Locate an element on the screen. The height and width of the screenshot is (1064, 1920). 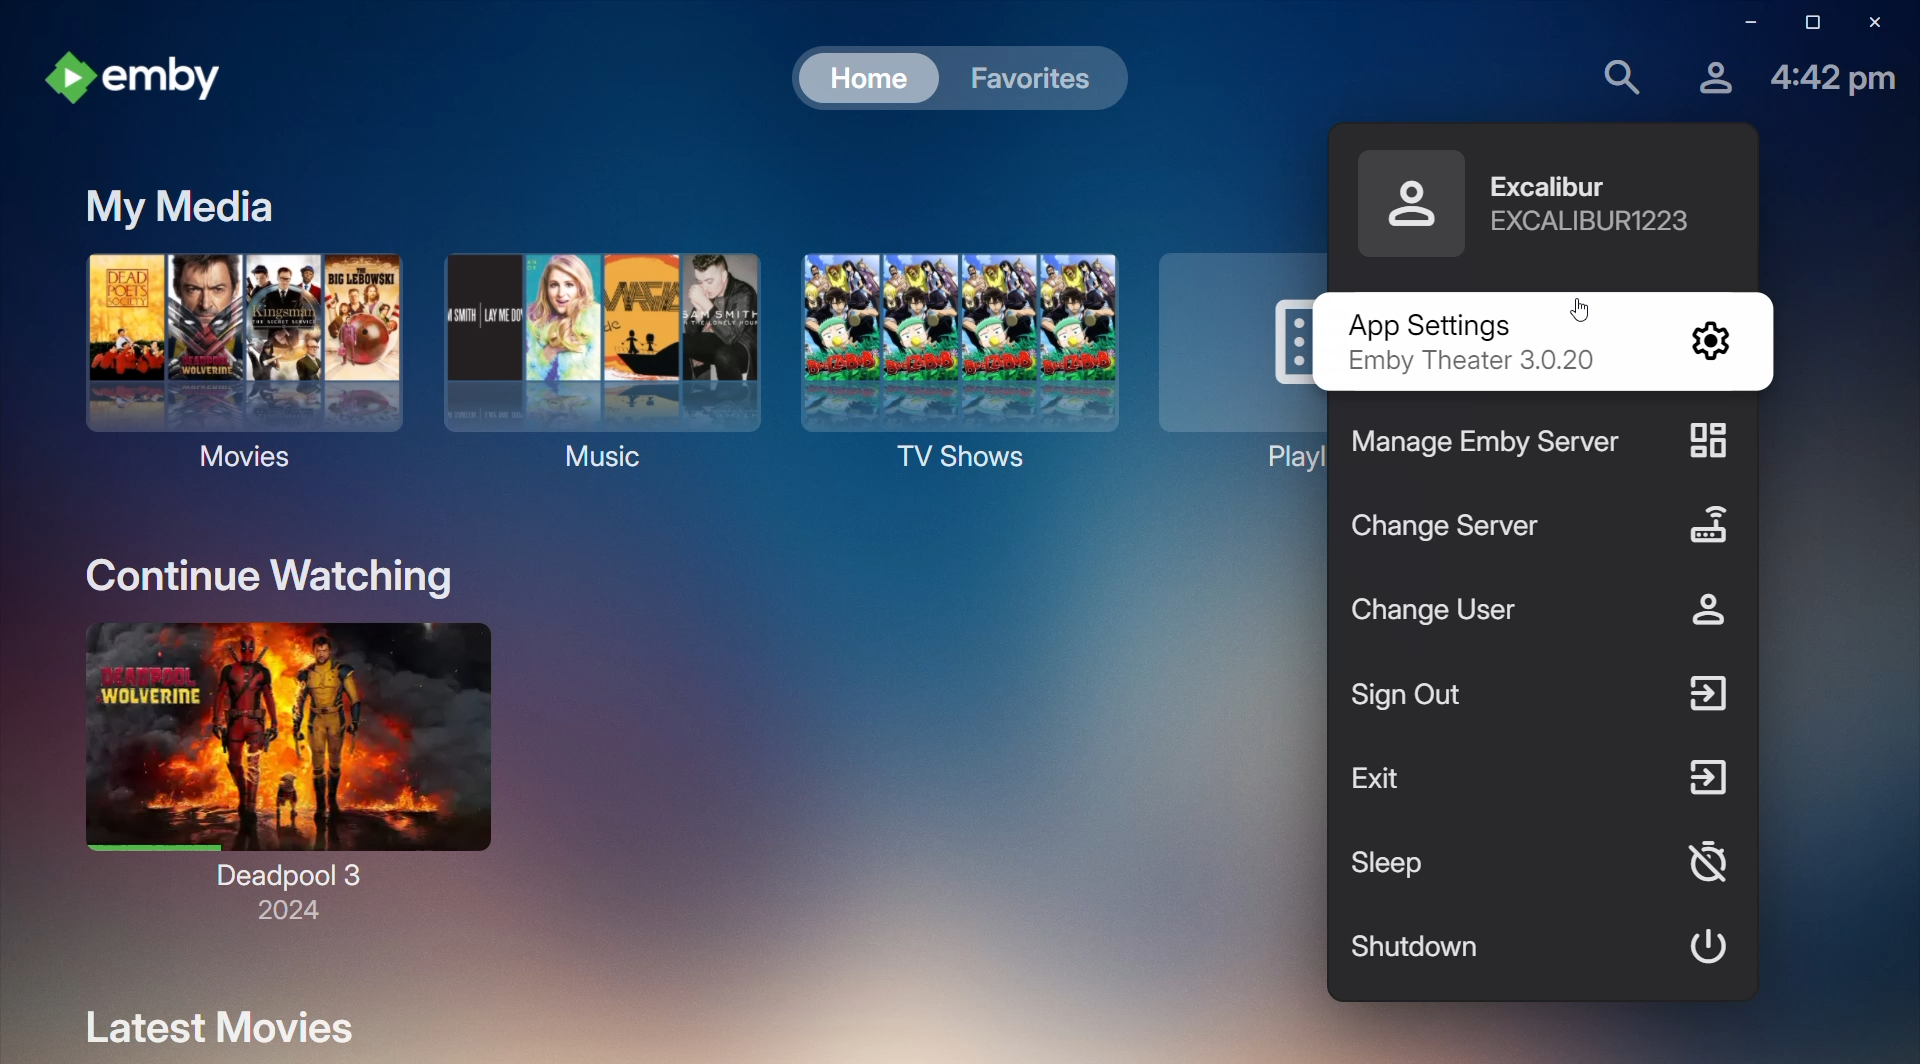
emby is located at coordinates (142, 77).